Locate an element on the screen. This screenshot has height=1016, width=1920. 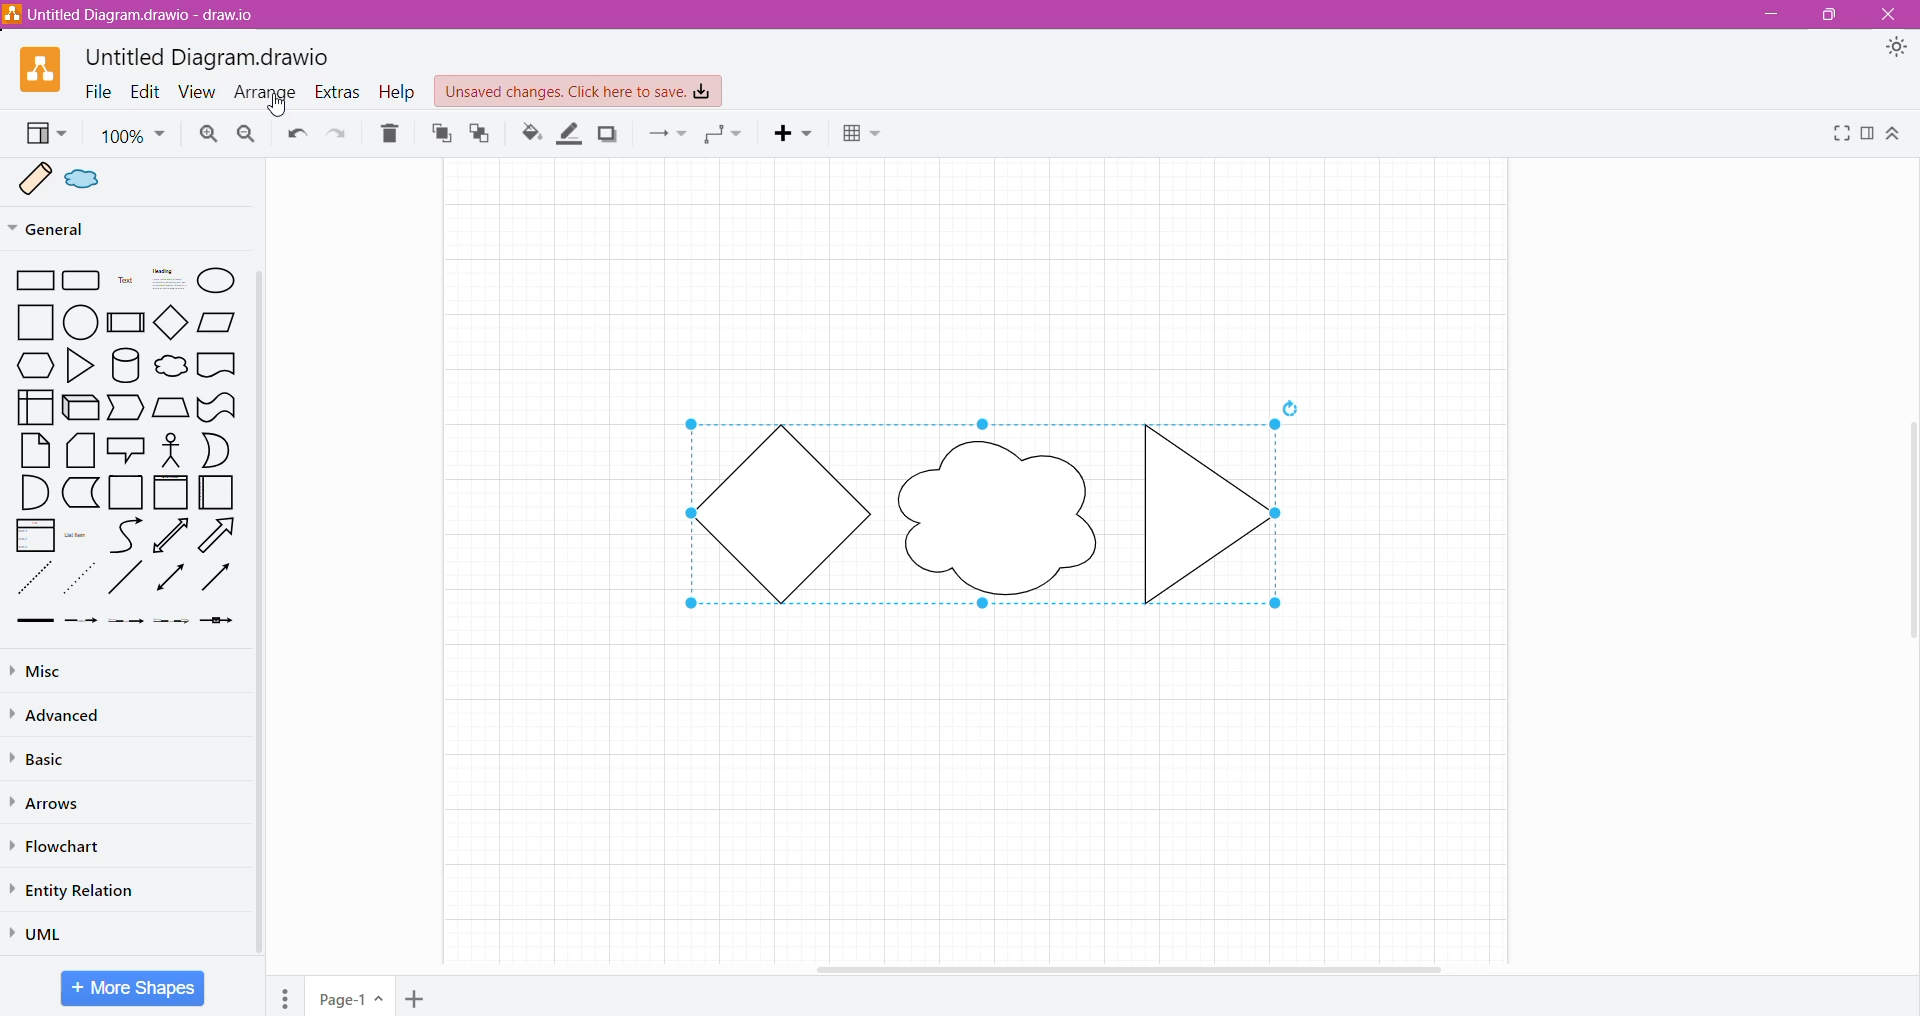
Connections is located at coordinates (668, 135).